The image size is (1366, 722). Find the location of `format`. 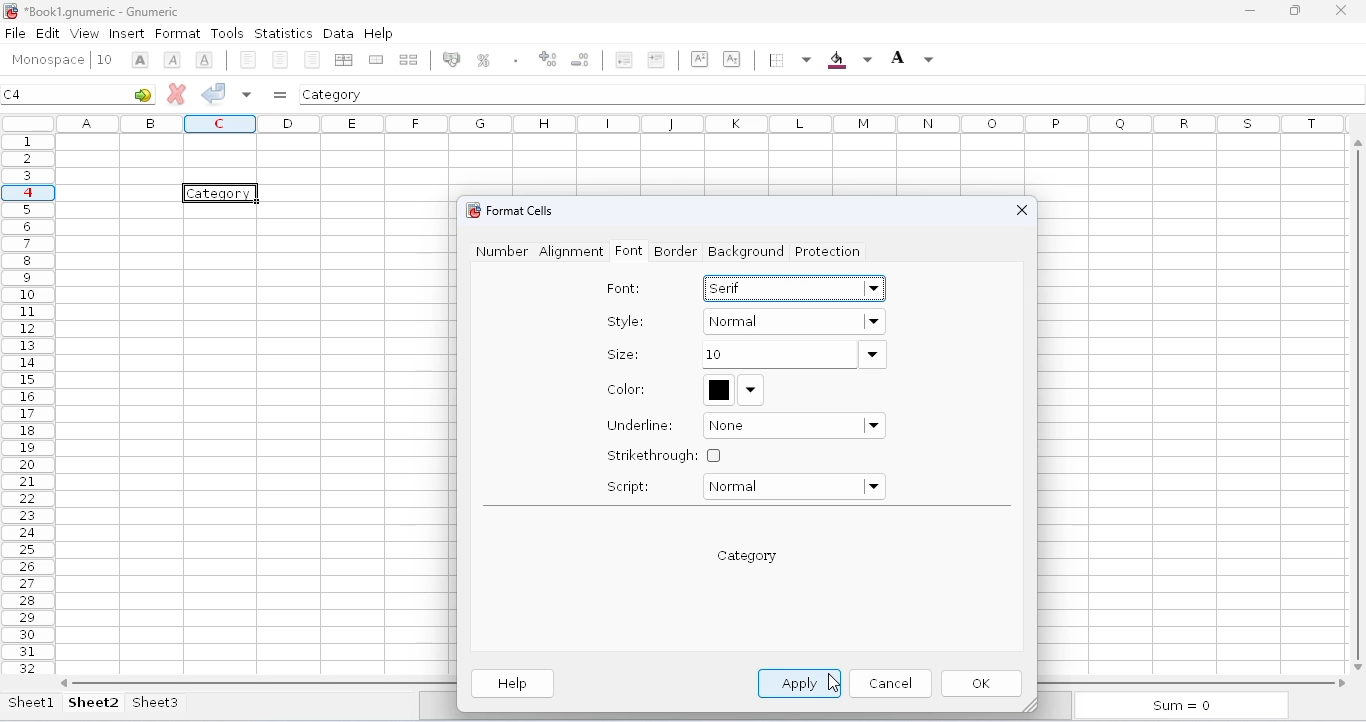

format is located at coordinates (178, 34).